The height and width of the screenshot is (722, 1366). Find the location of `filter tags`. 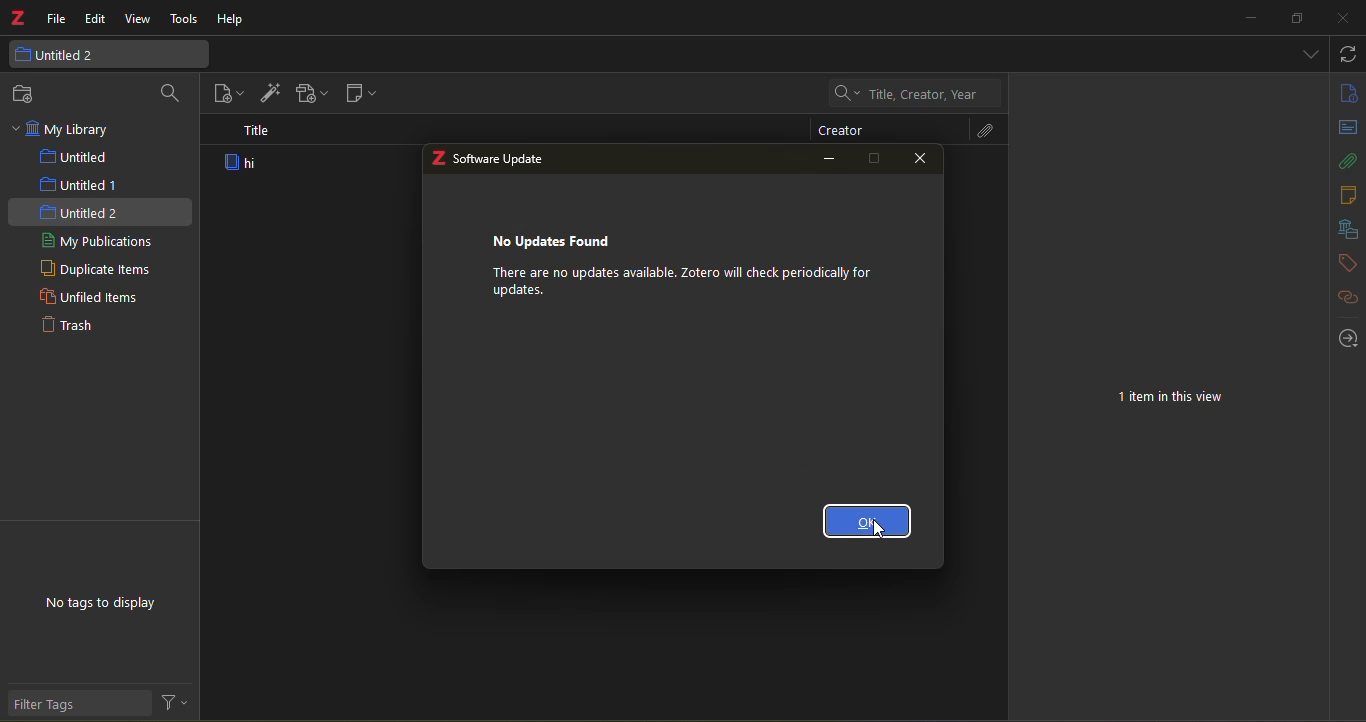

filter tags is located at coordinates (79, 703).